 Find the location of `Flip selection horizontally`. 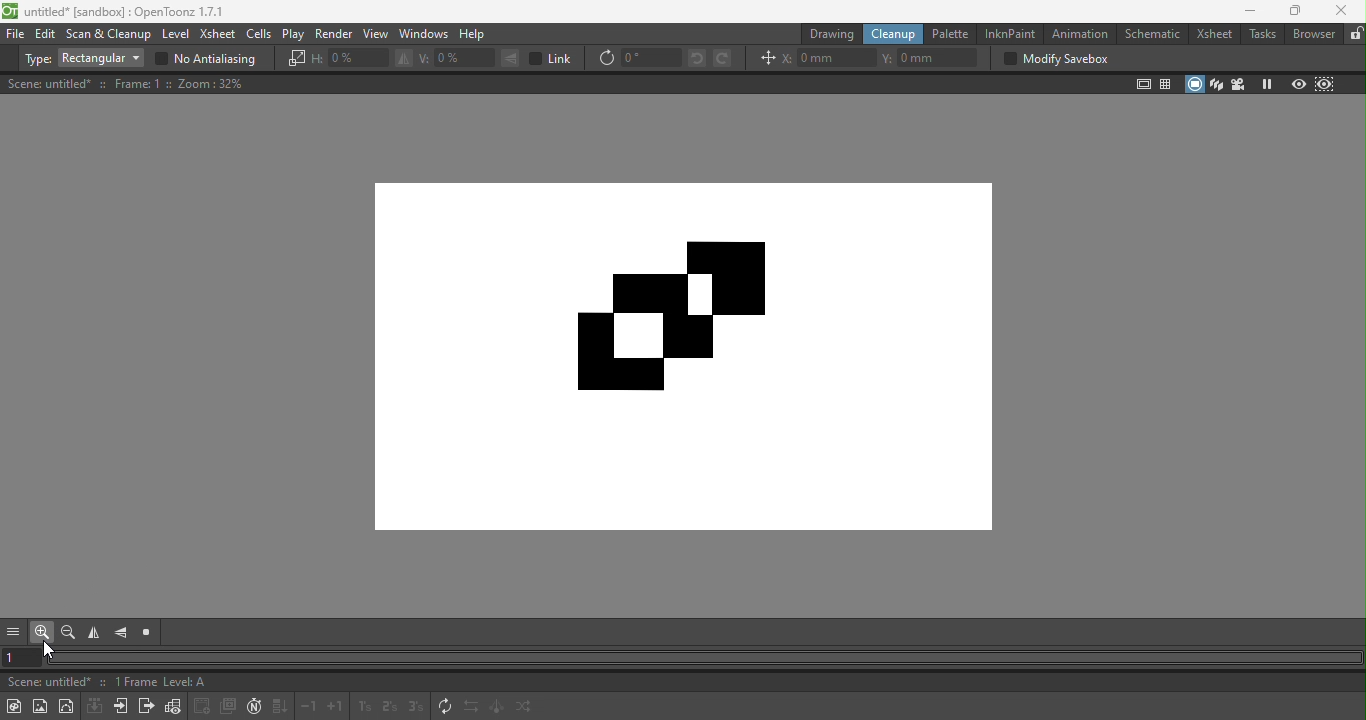

Flip selection horizontally is located at coordinates (362, 59).